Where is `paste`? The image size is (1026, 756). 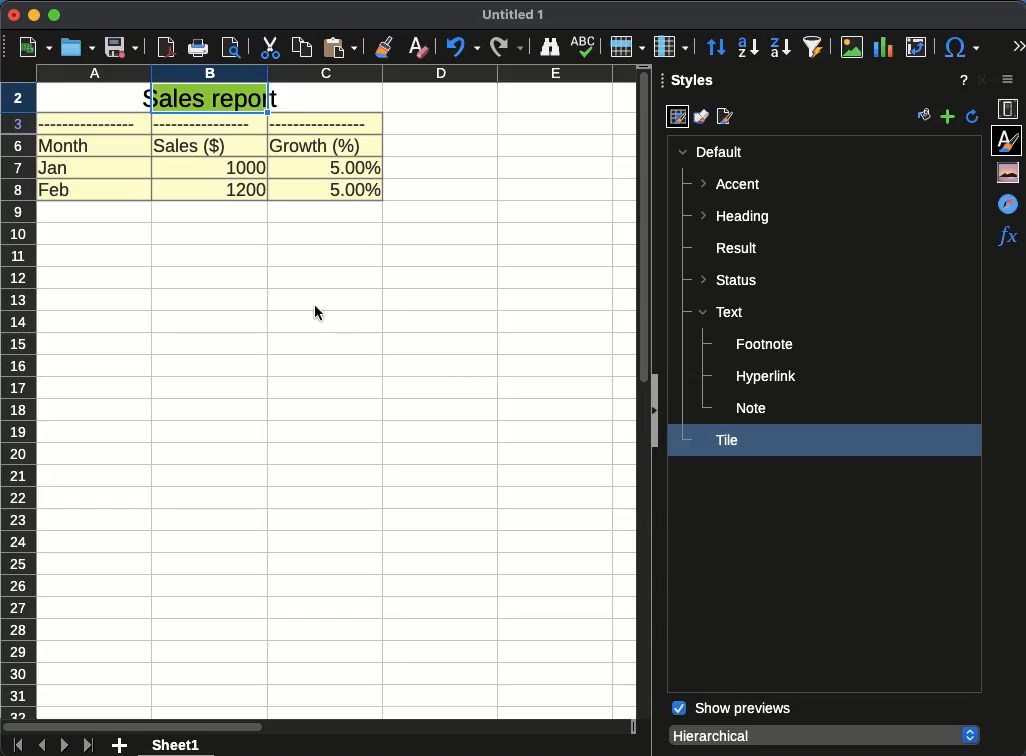
paste is located at coordinates (339, 47).